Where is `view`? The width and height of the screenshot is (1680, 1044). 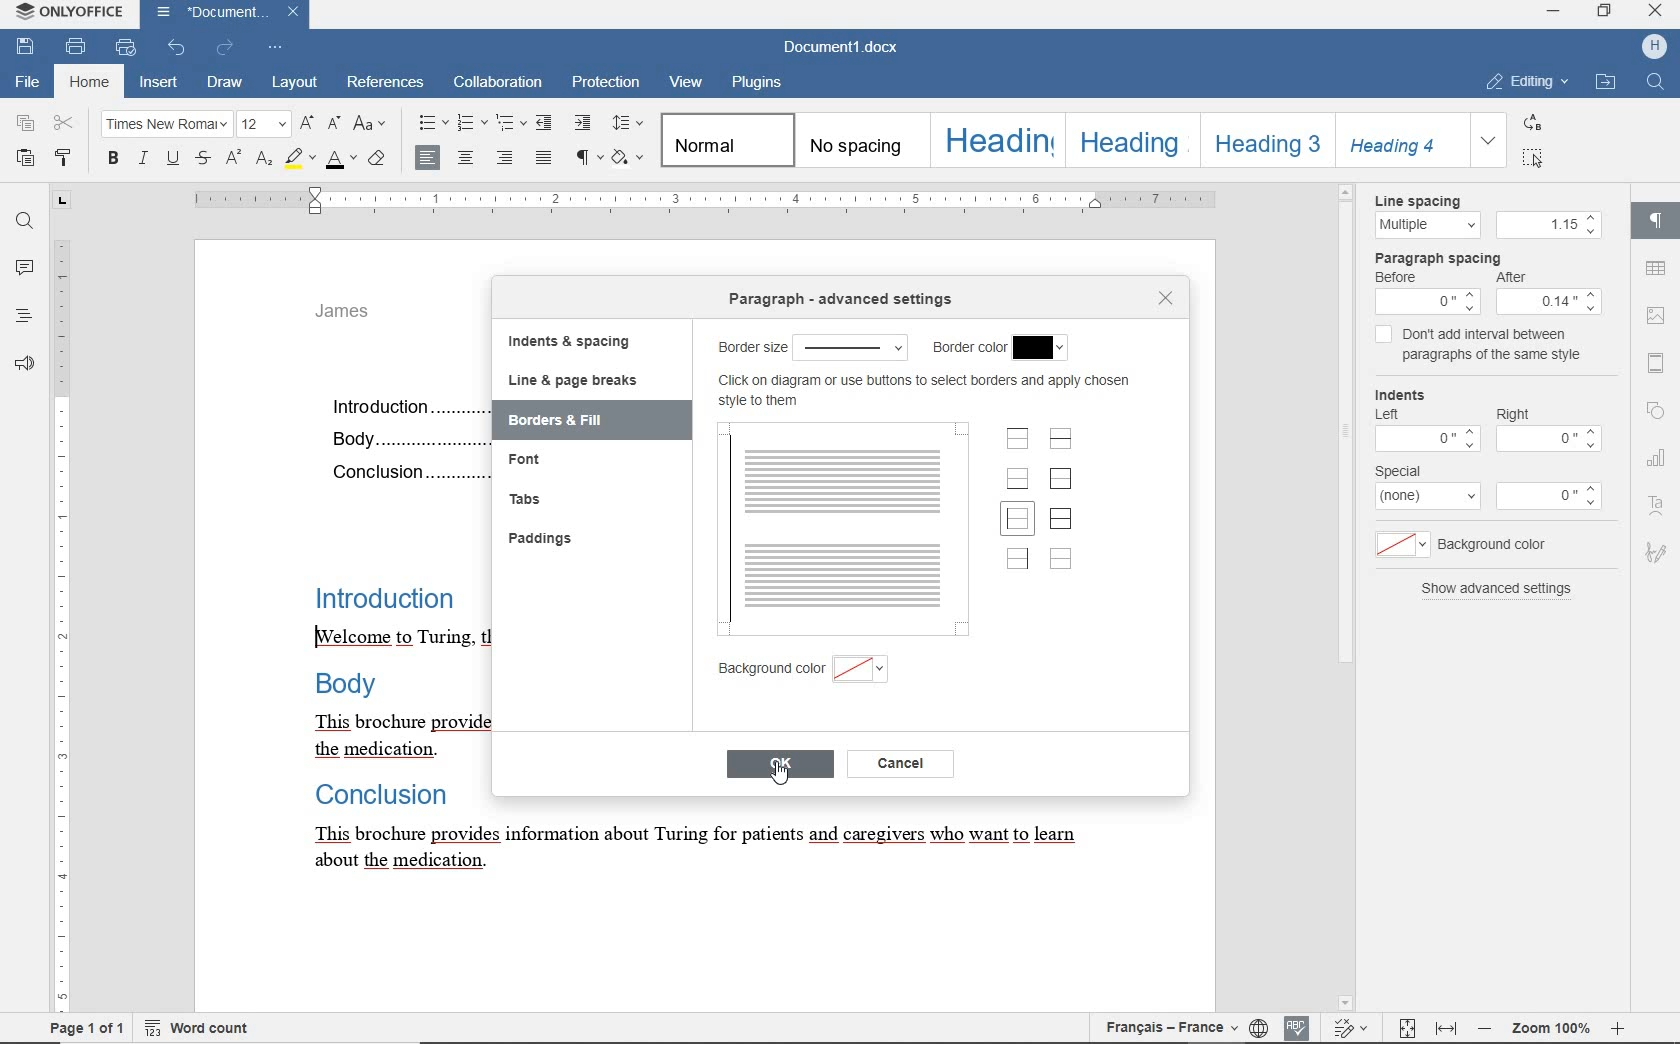
view is located at coordinates (688, 81).